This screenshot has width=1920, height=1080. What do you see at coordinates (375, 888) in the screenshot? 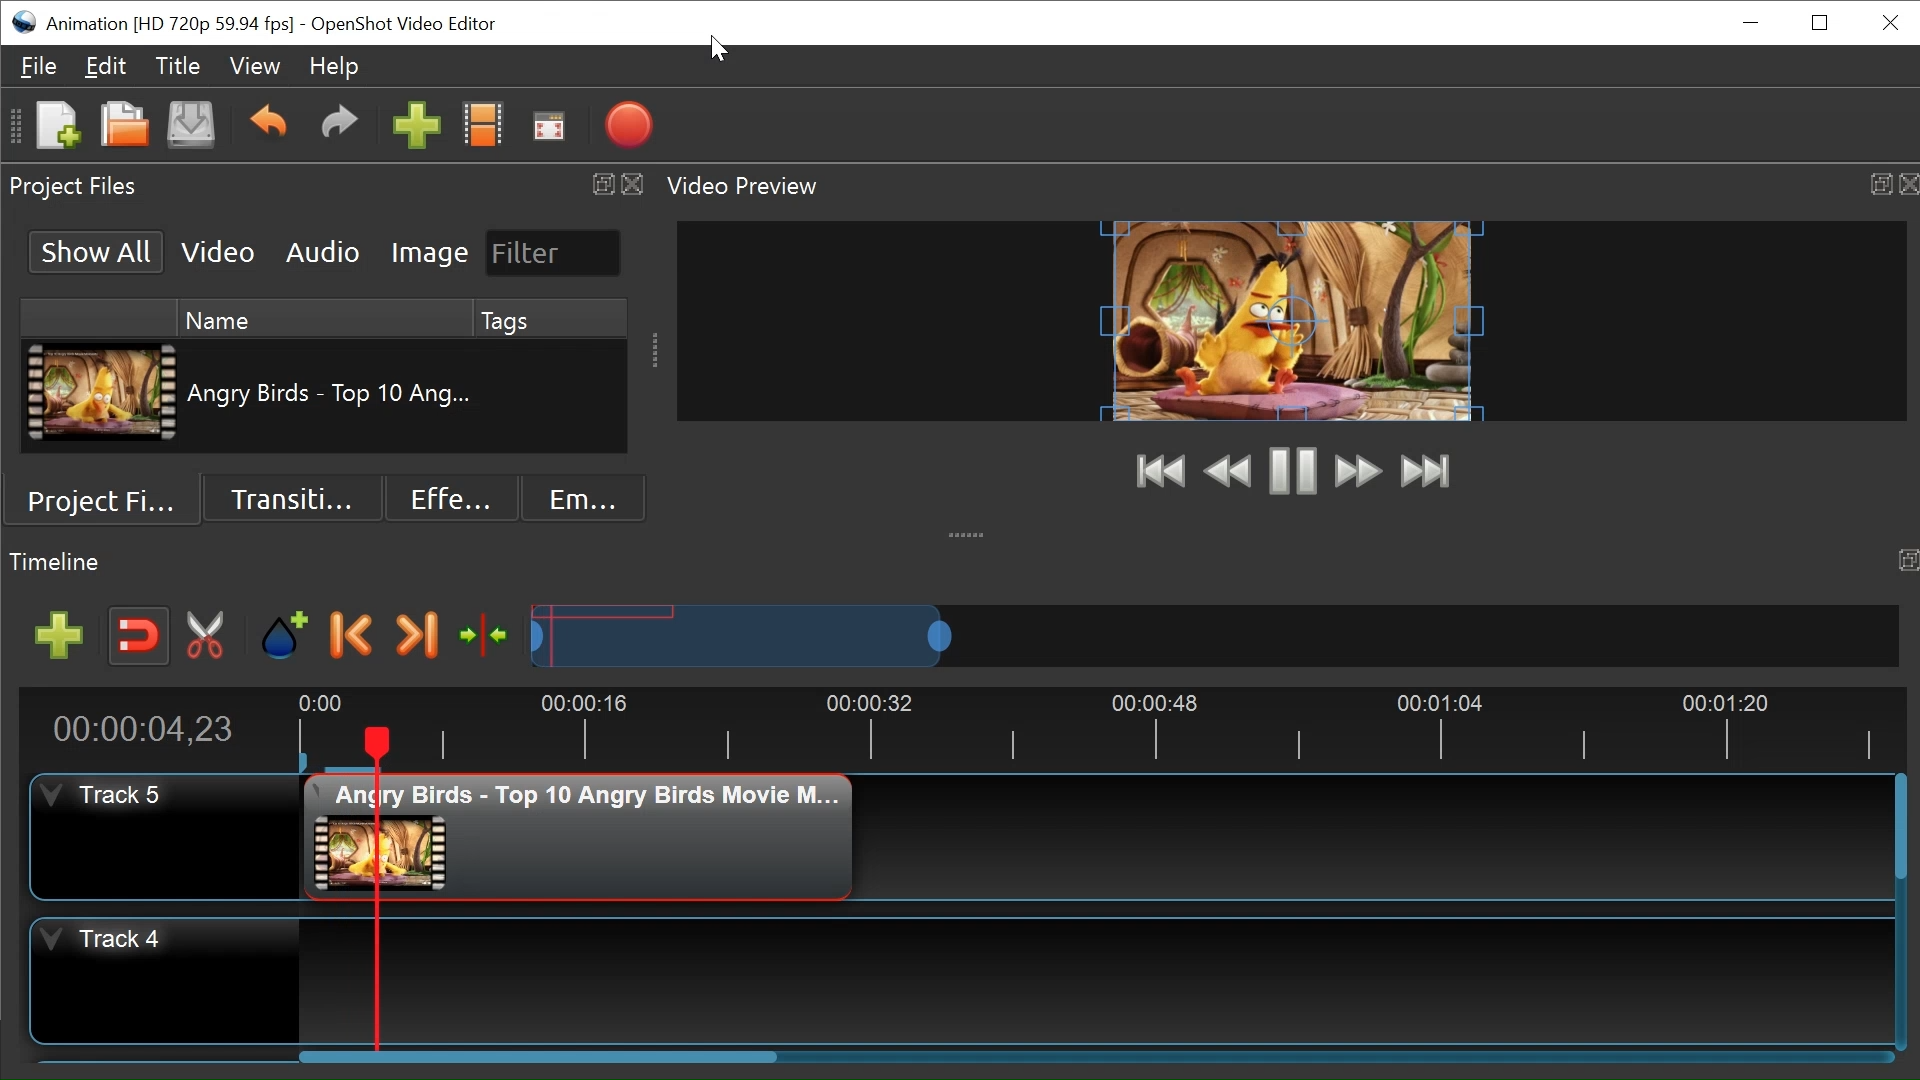
I see `Playhead` at bounding box center [375, 888].